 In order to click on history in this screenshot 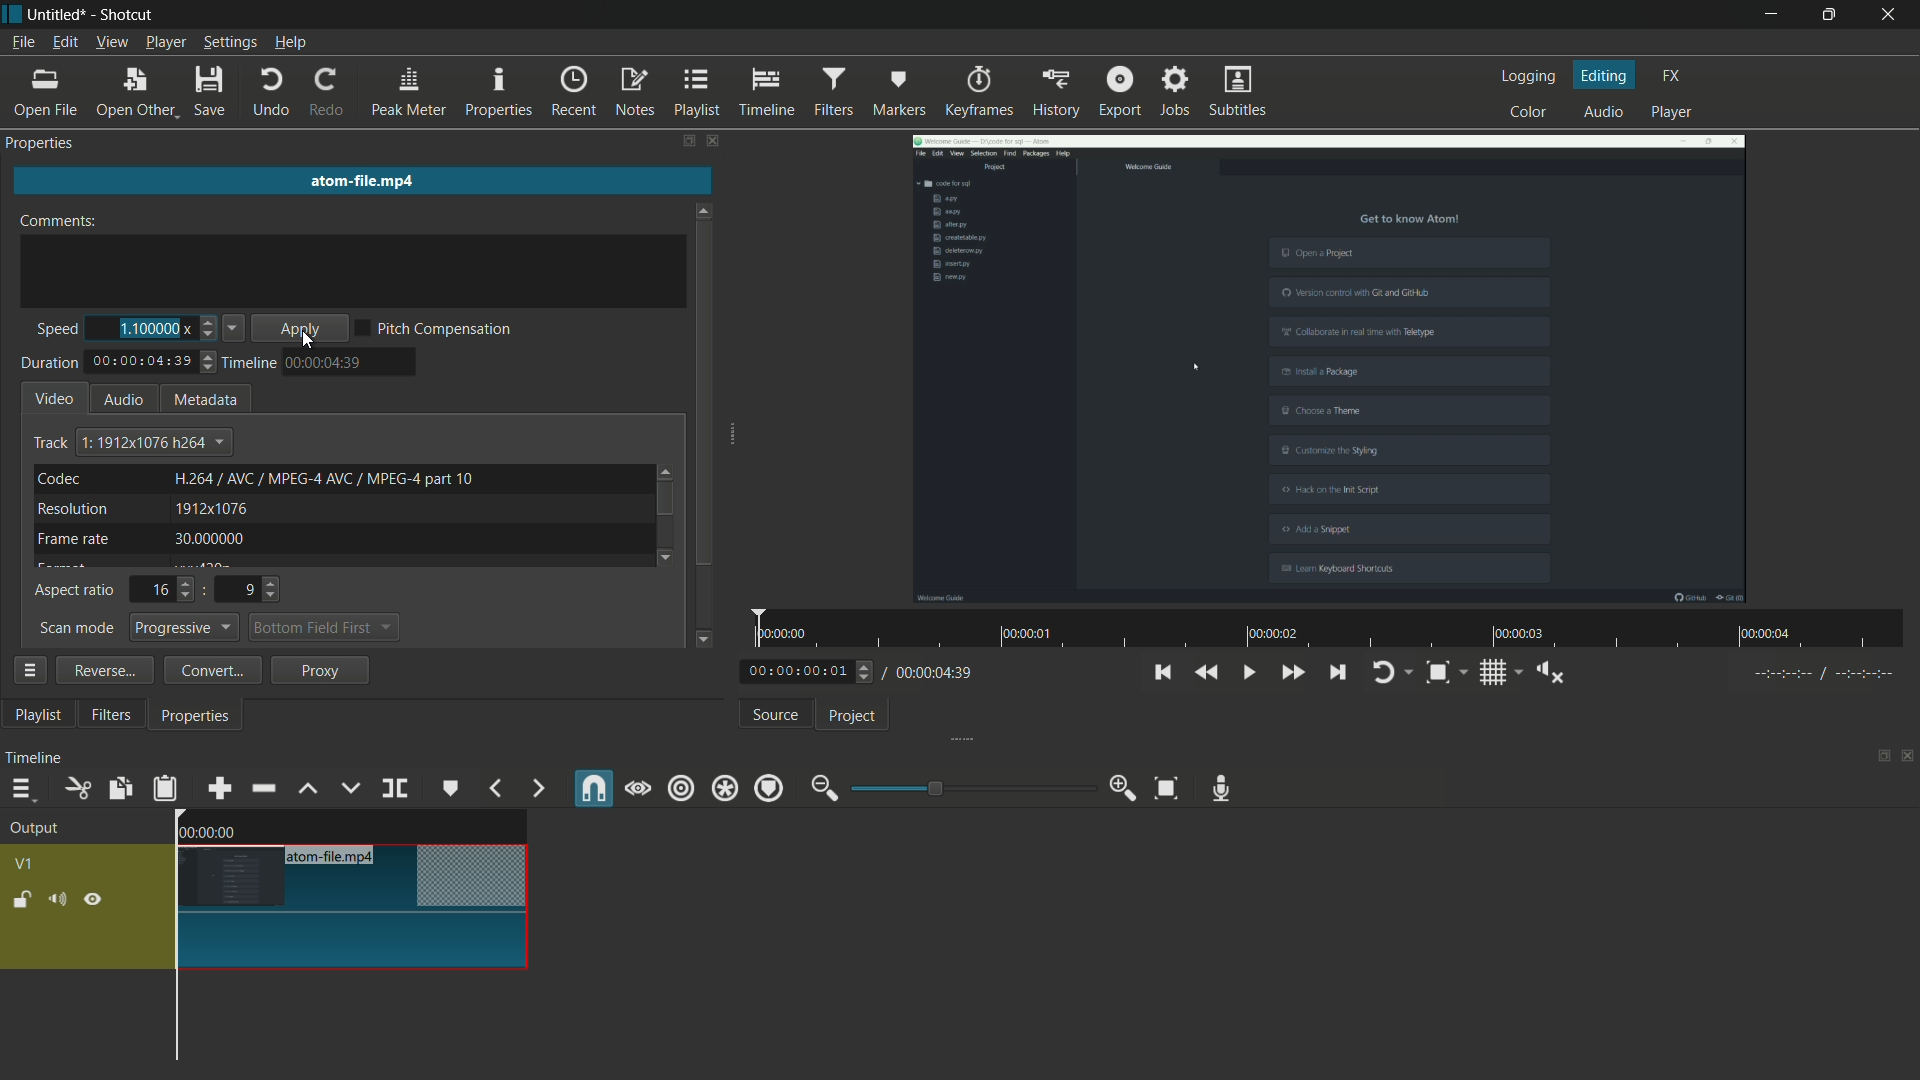, I will do `click(1056, 92)`.